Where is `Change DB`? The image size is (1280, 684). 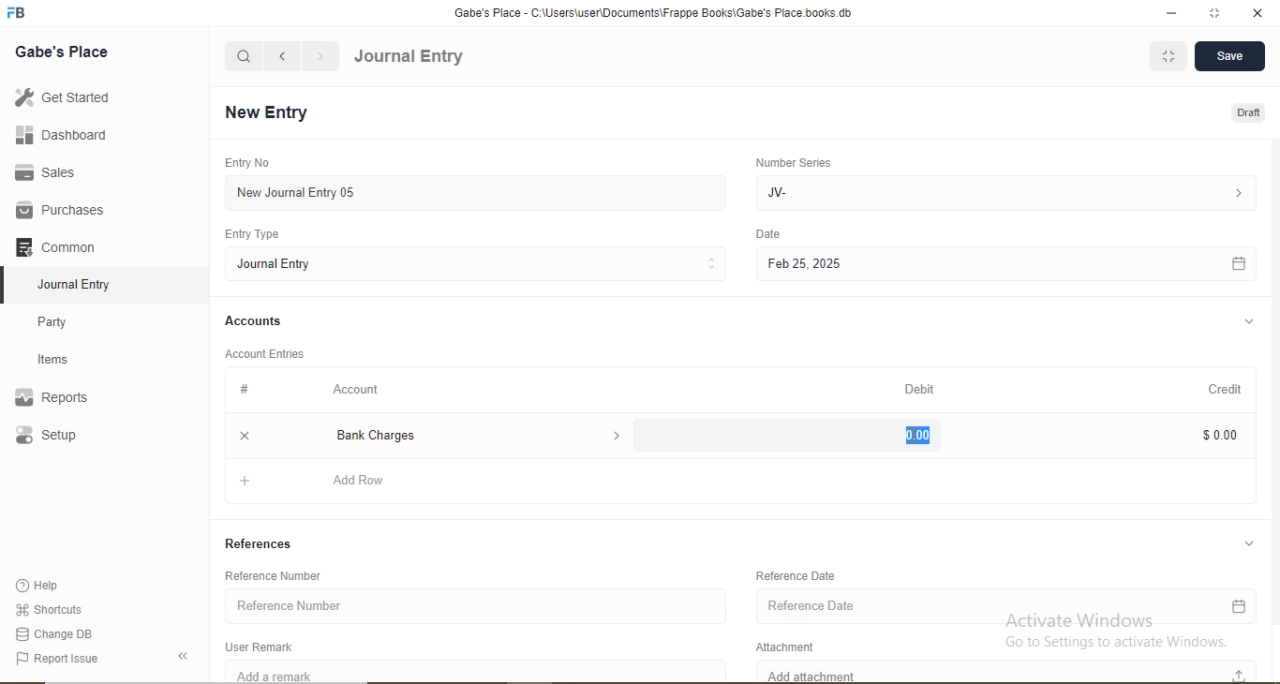
Change DB is located at coordinates (55, 633).